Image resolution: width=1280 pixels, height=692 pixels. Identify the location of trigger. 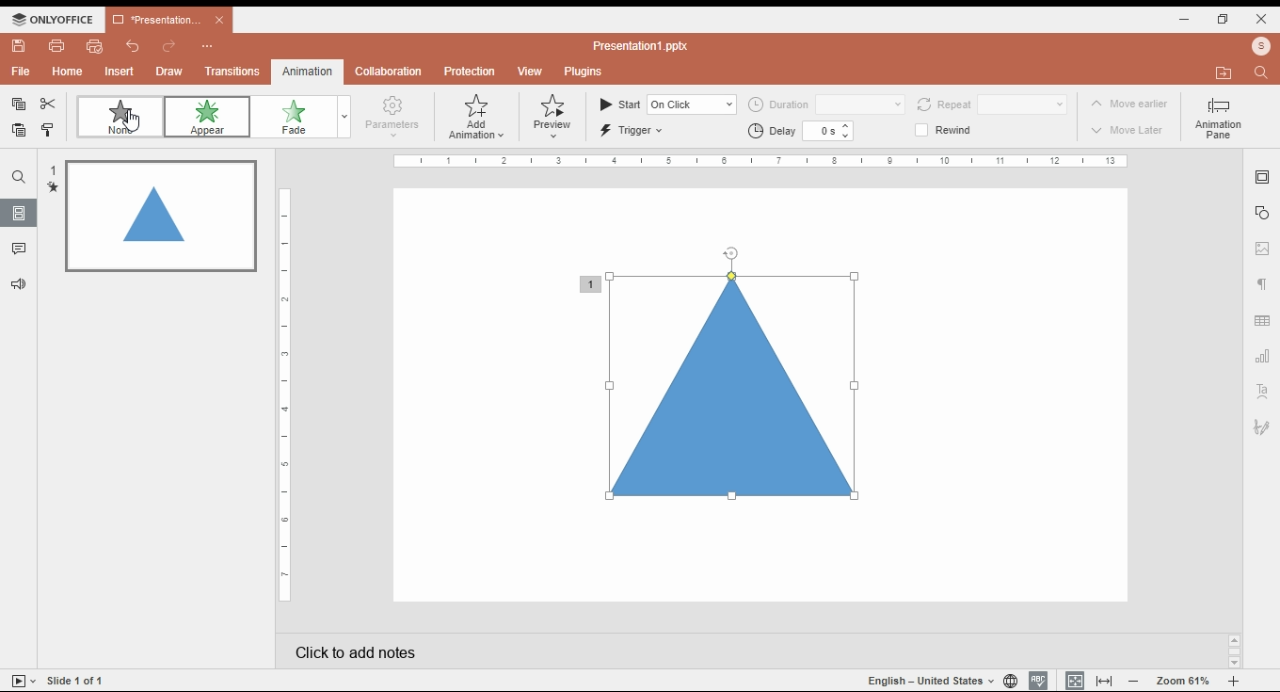
(634, 131).